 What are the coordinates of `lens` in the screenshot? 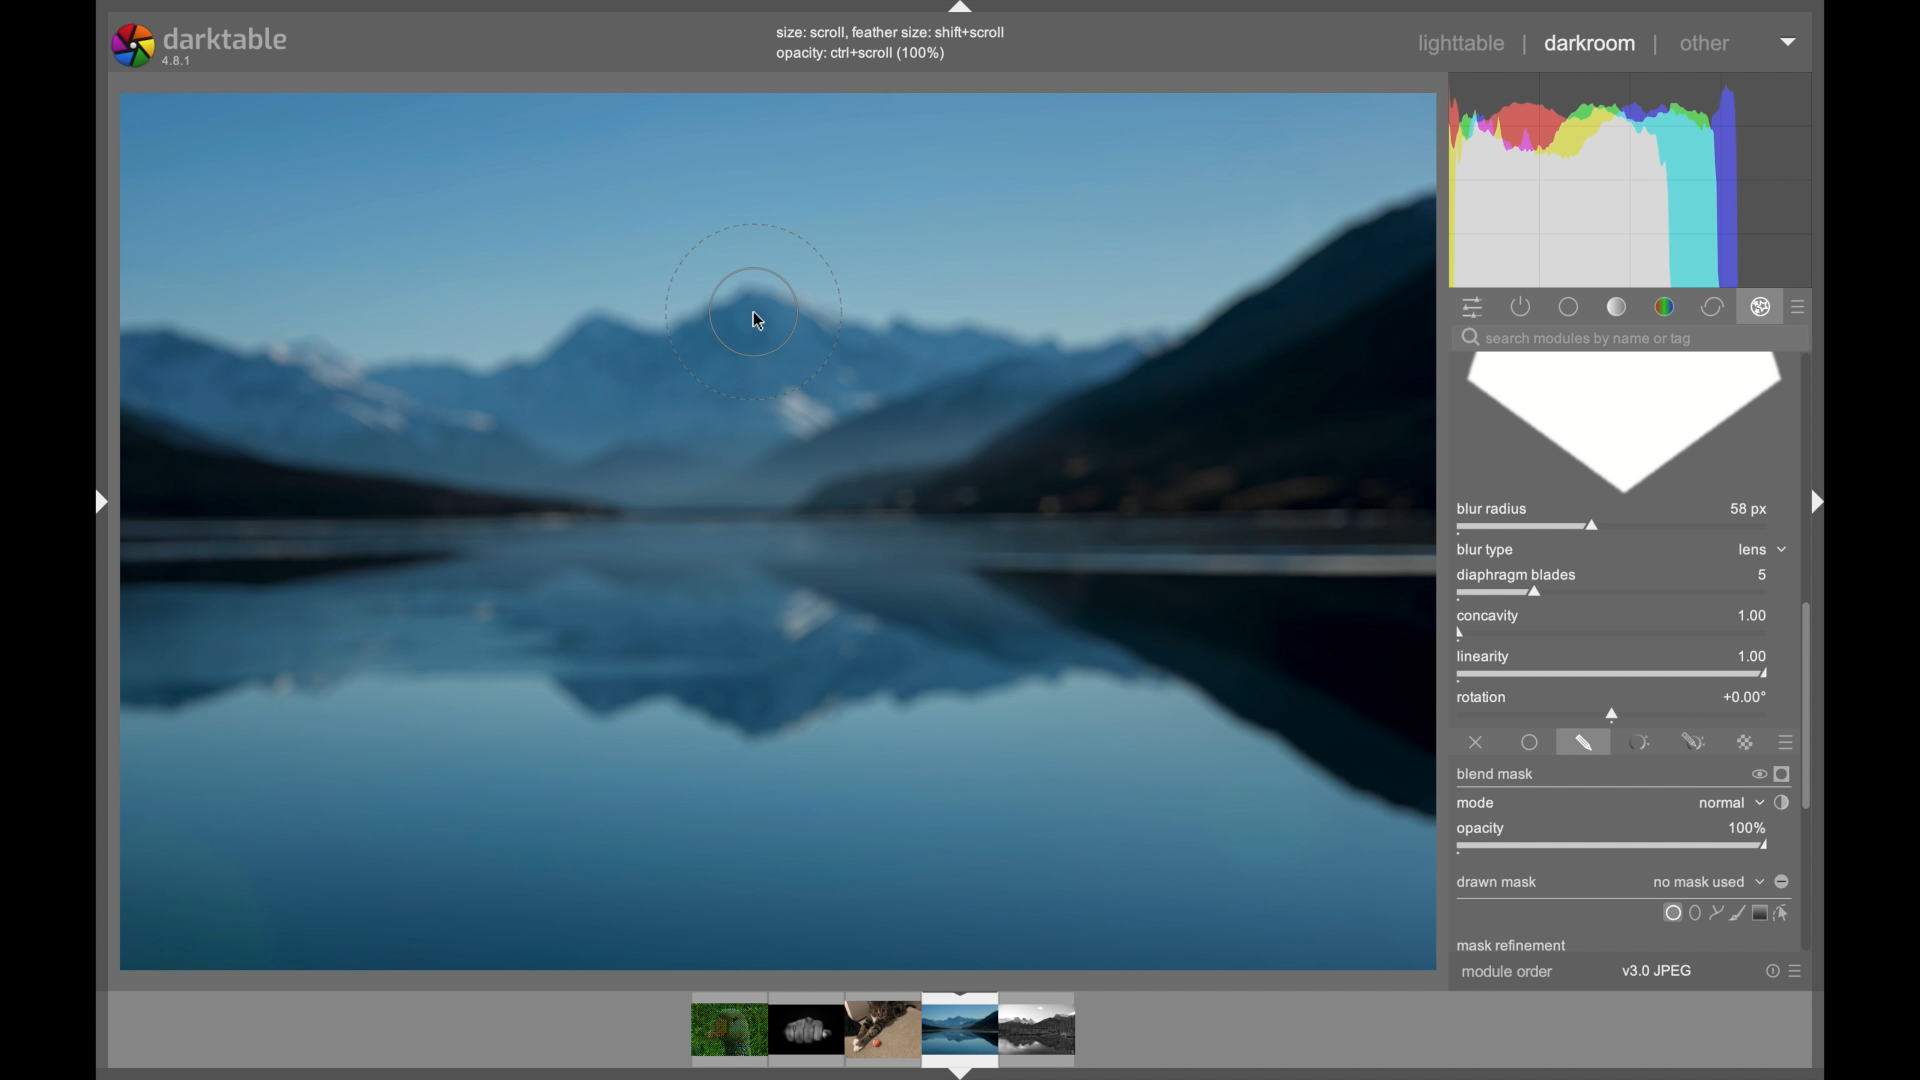 It's located at (1761, 548).